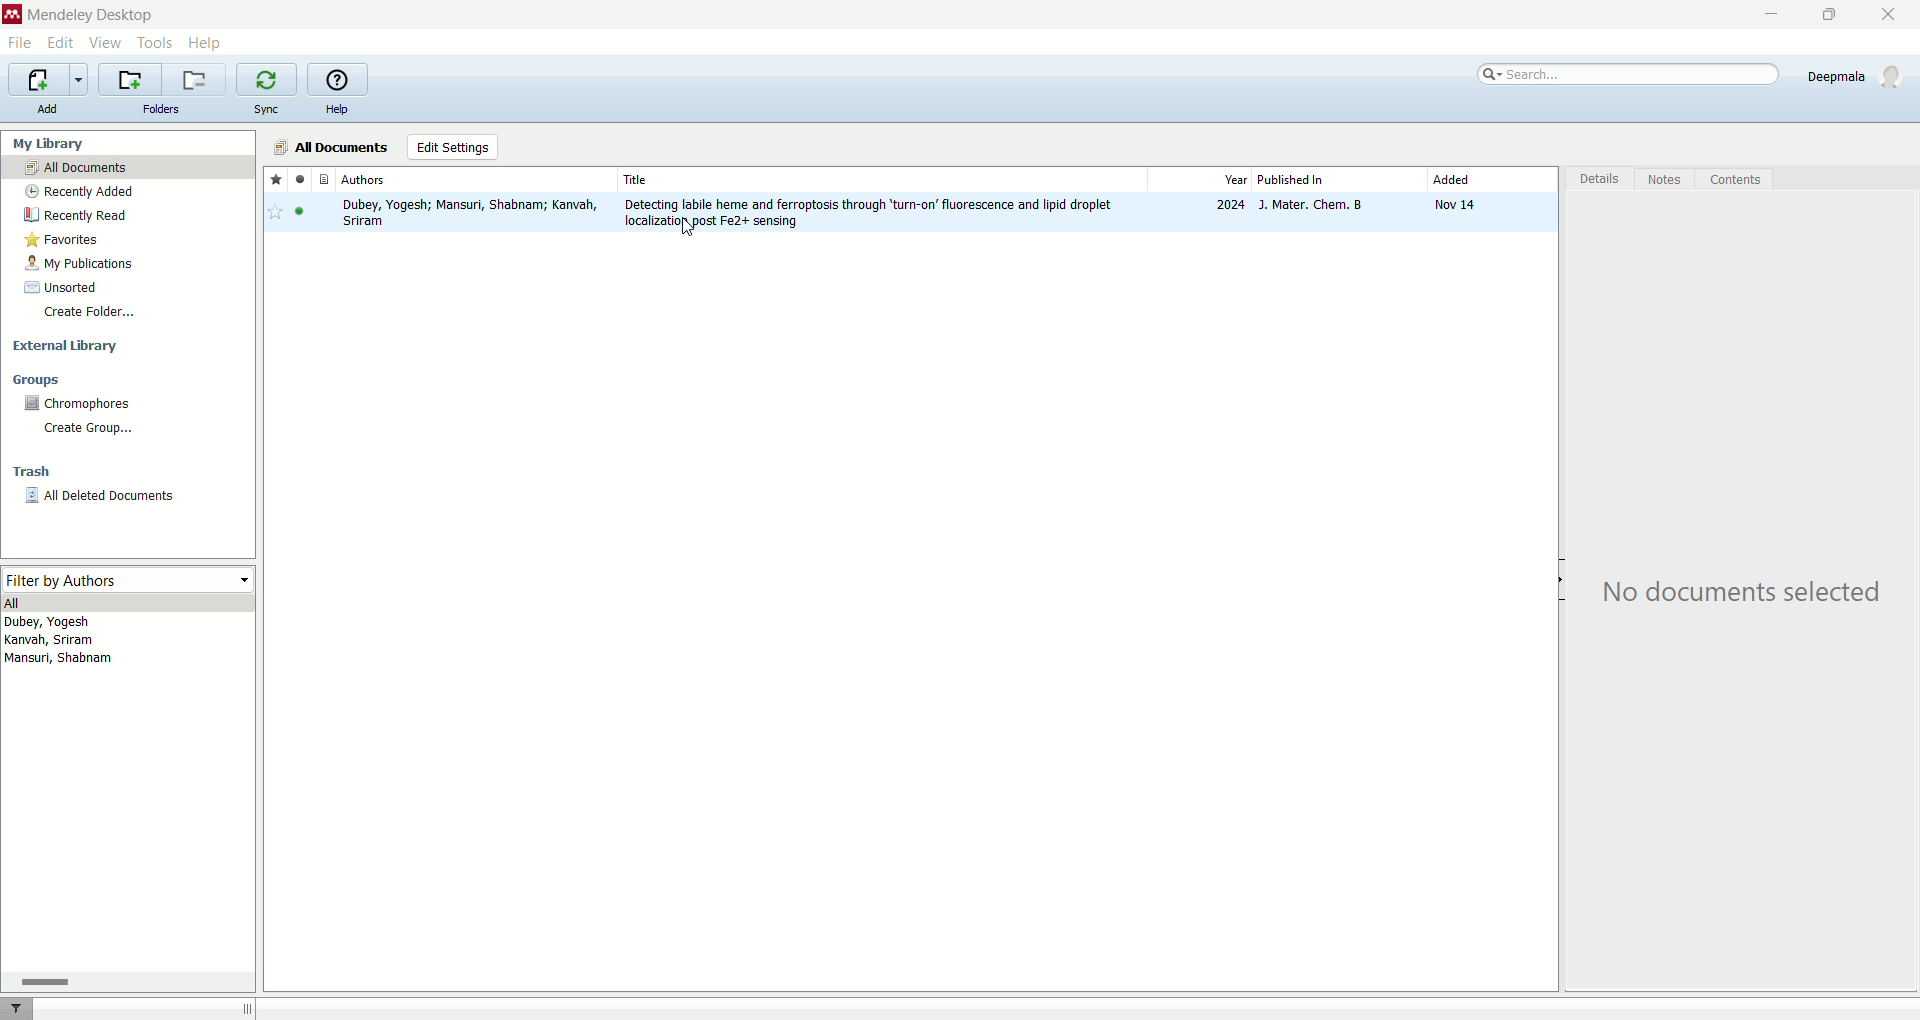  Describe the element at coordinates (321, 180) in the screenshot. I see `documents` at that location.